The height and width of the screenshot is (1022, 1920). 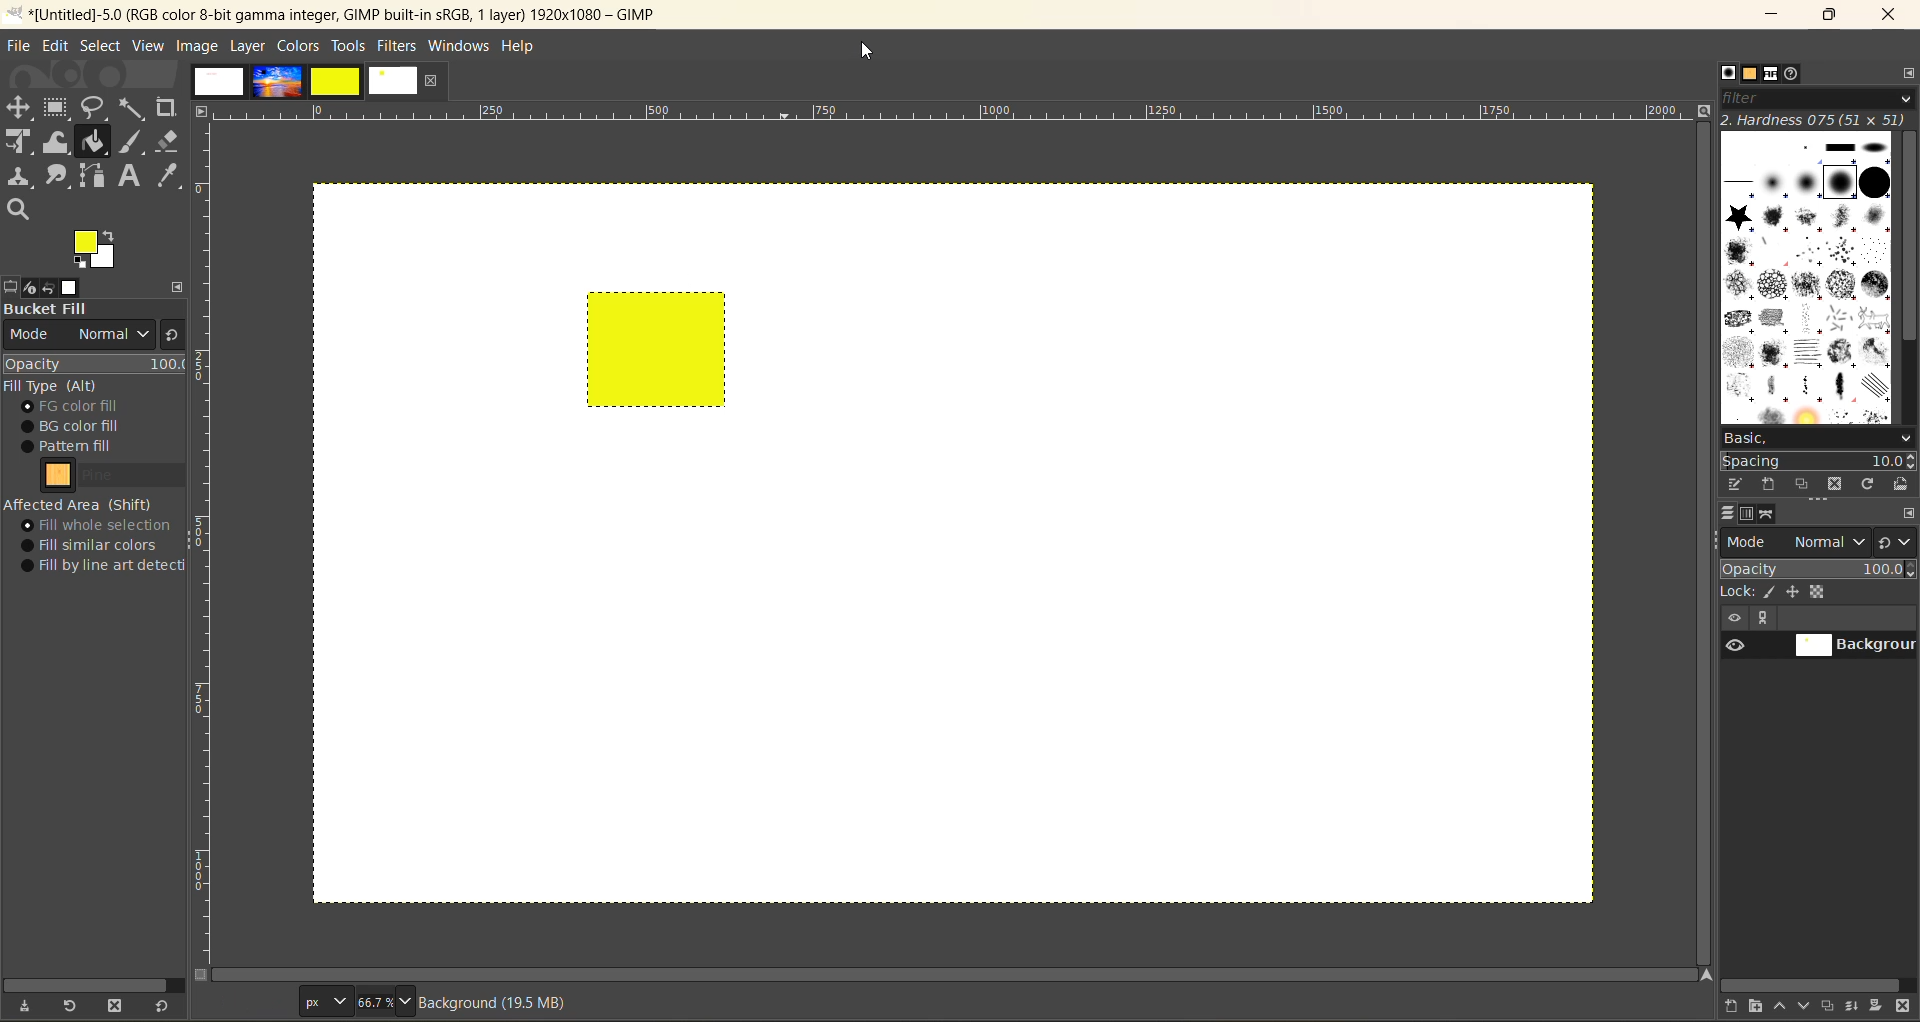 What do you see at coordinates (108, 567) in the screenshot?
I see `fill by line art detection` at bounding box center [108, 567].